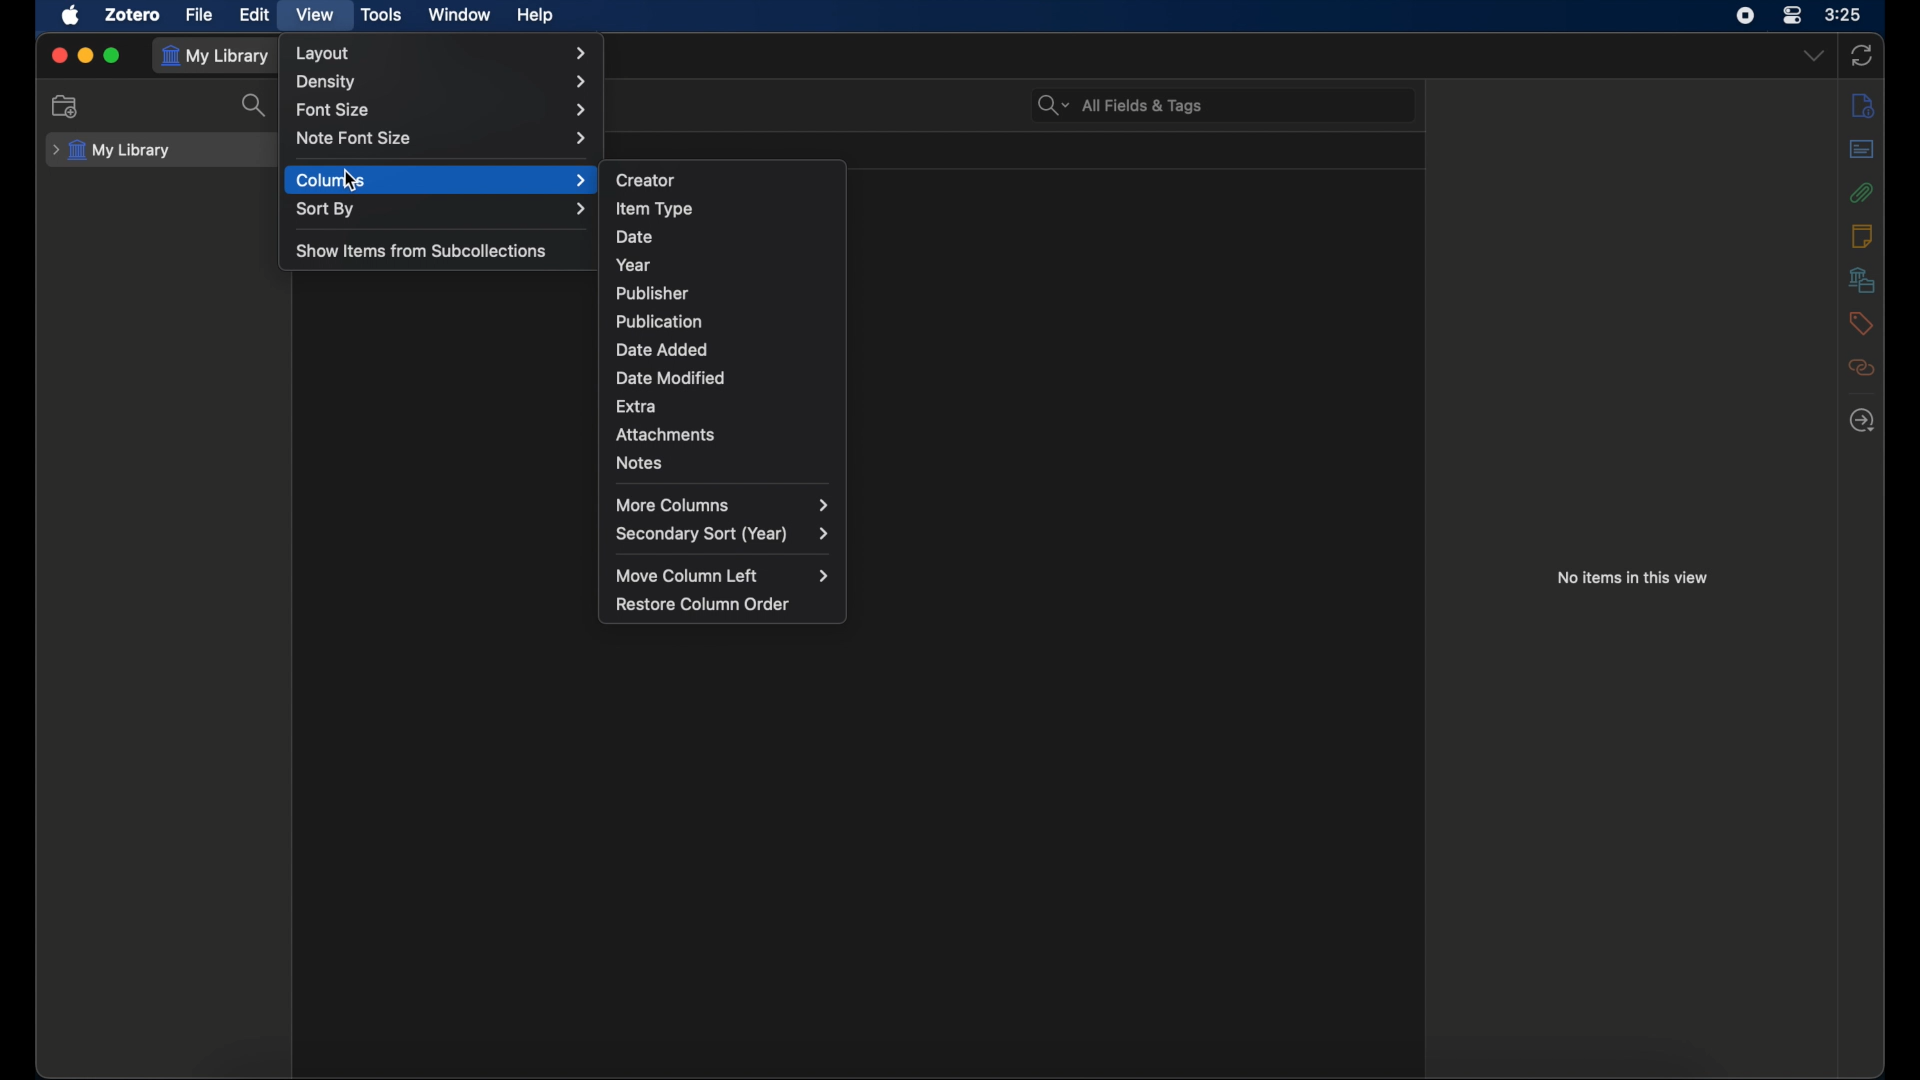  What do you see at coordinates (637, 407) in the screenshot?
I see `extra` at bounding box center [637, 407].